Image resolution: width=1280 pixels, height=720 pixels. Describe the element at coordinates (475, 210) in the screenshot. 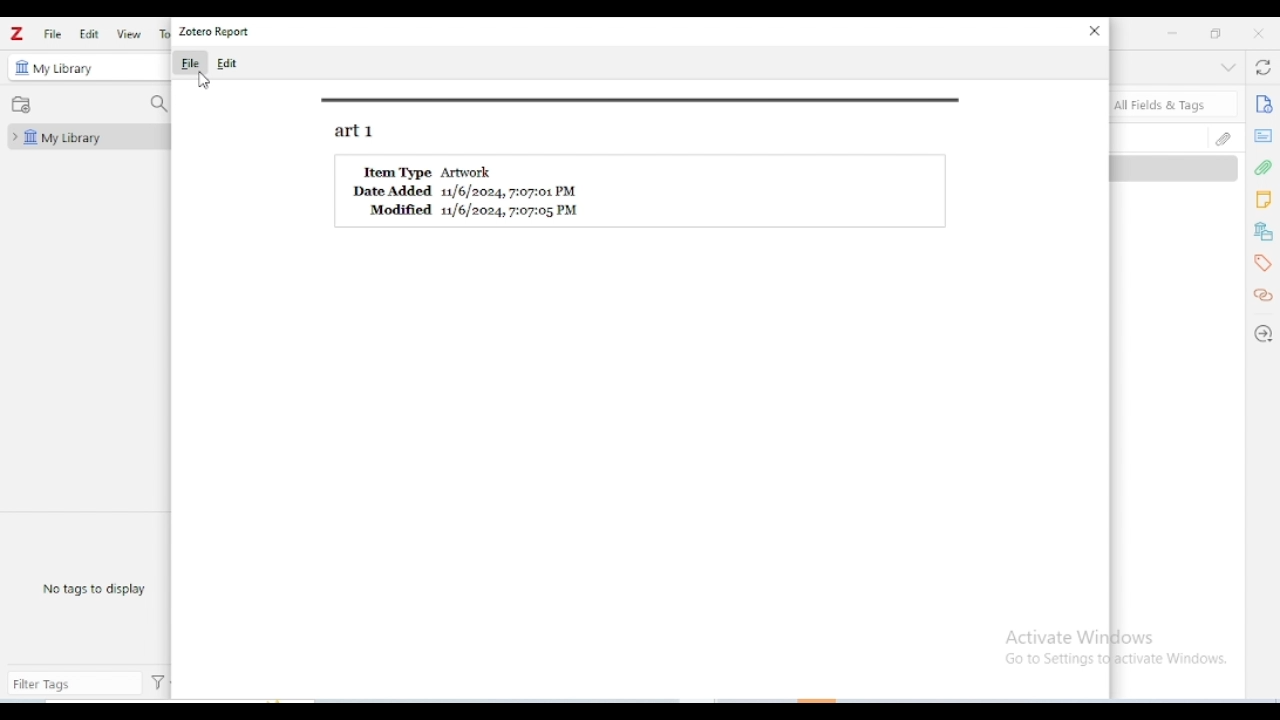

I see `Modified 11/6/2024, 7:07:05 PM` at that location.